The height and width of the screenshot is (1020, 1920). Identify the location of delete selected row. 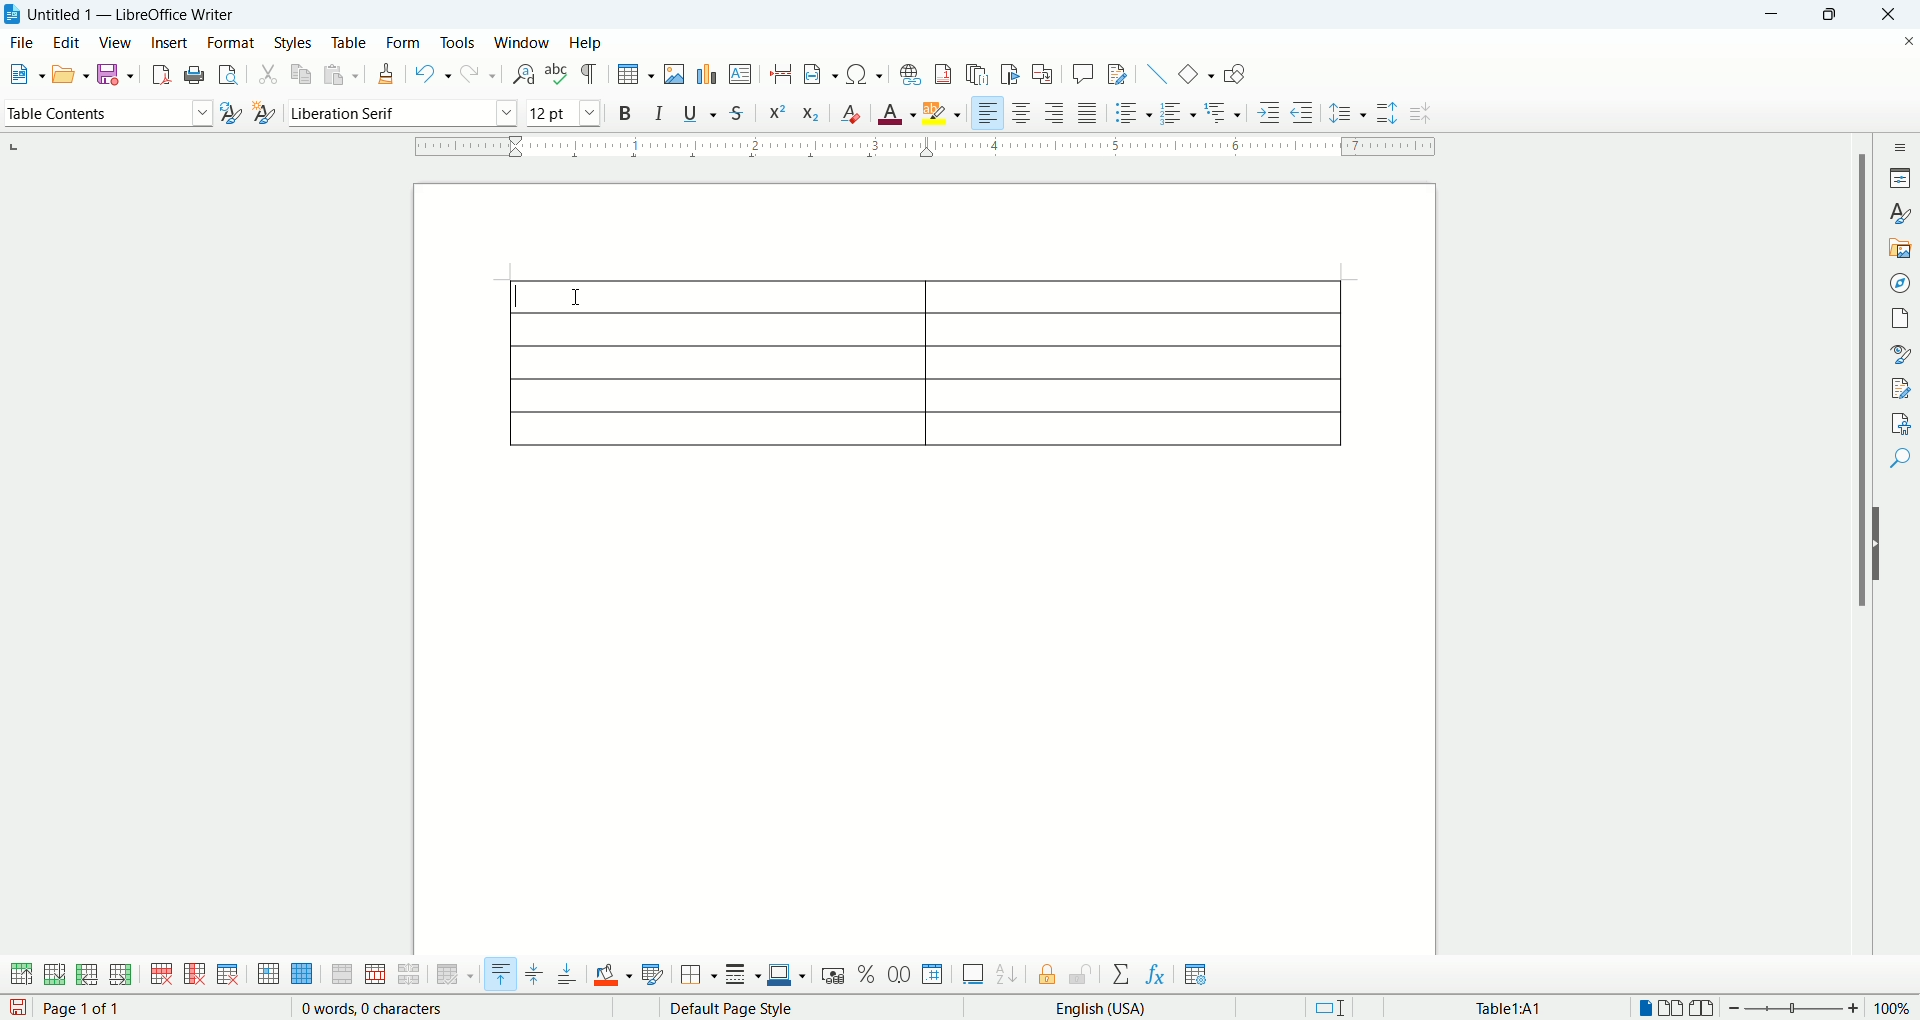
(163, 974).